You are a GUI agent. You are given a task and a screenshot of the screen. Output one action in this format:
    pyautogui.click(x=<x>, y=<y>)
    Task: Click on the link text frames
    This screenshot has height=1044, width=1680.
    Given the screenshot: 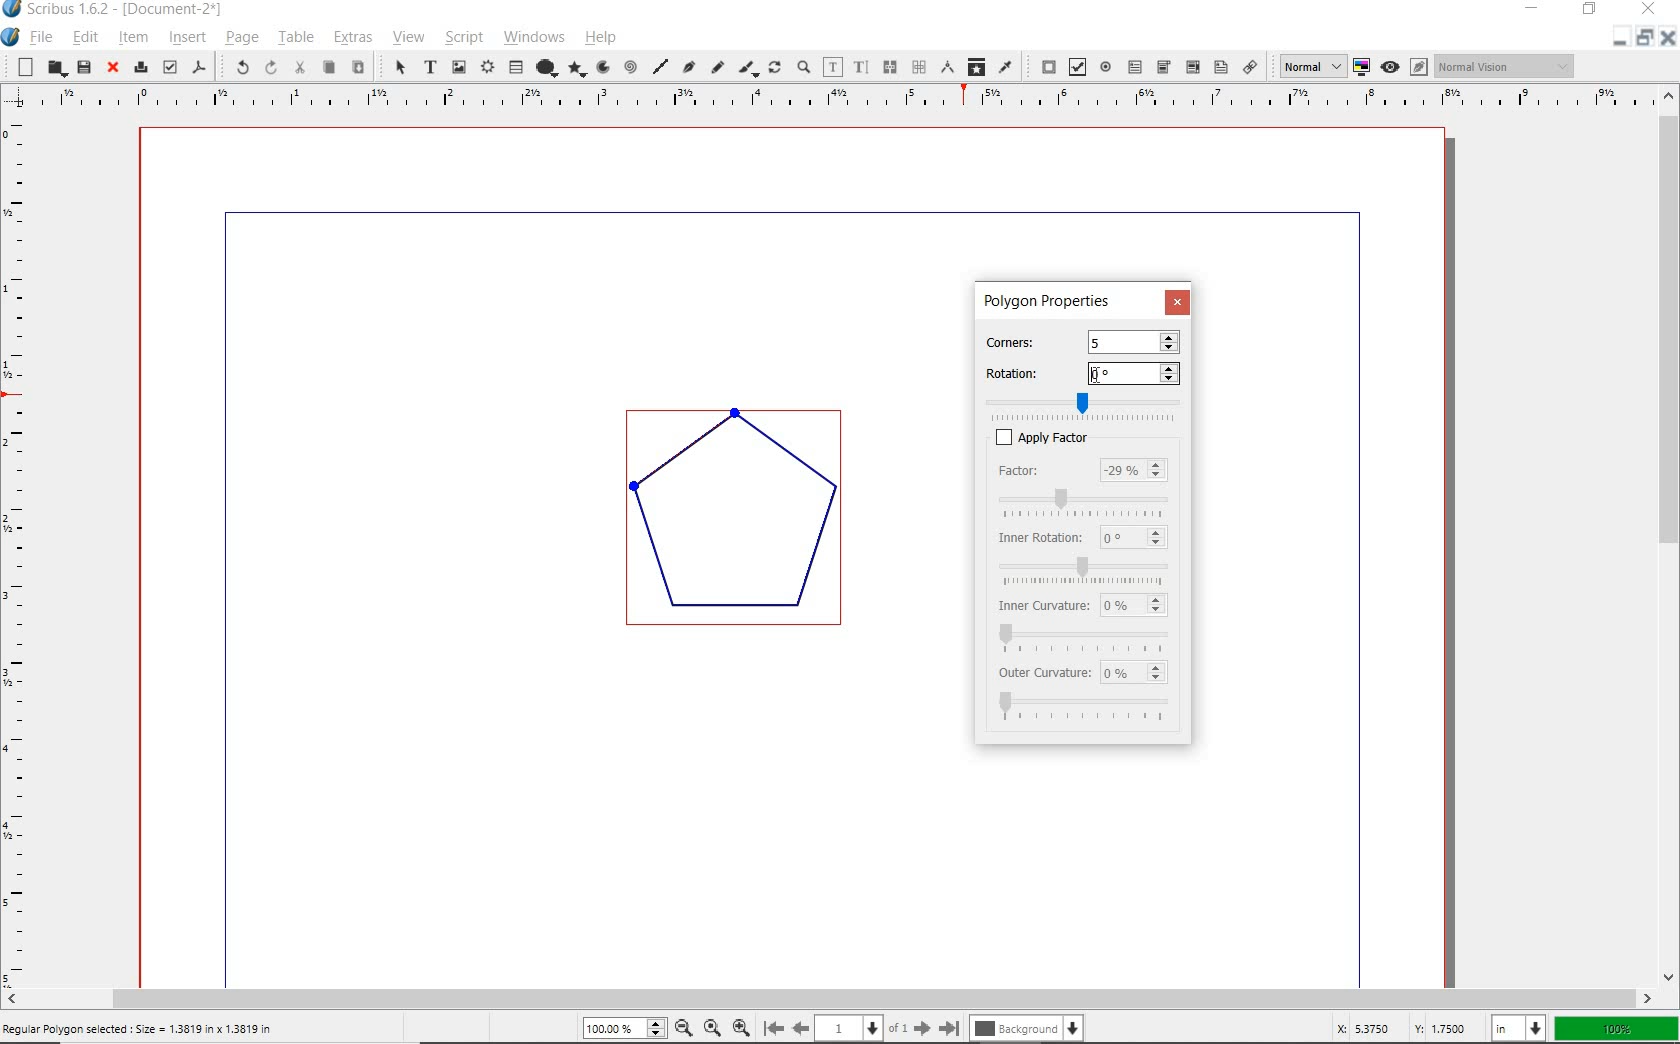 What is the action you would take?
    pyautogui.click(x=889, y=67)
    